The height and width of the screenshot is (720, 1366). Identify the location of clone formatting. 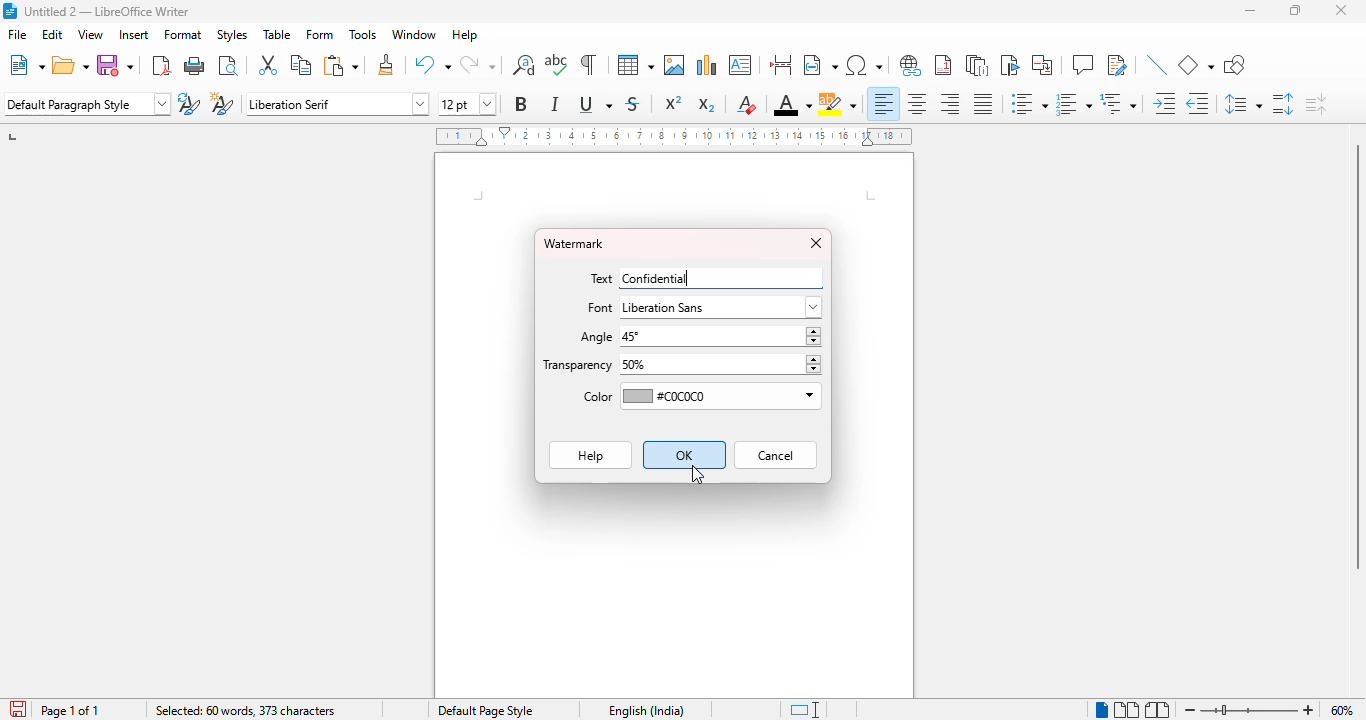
(387, 64).